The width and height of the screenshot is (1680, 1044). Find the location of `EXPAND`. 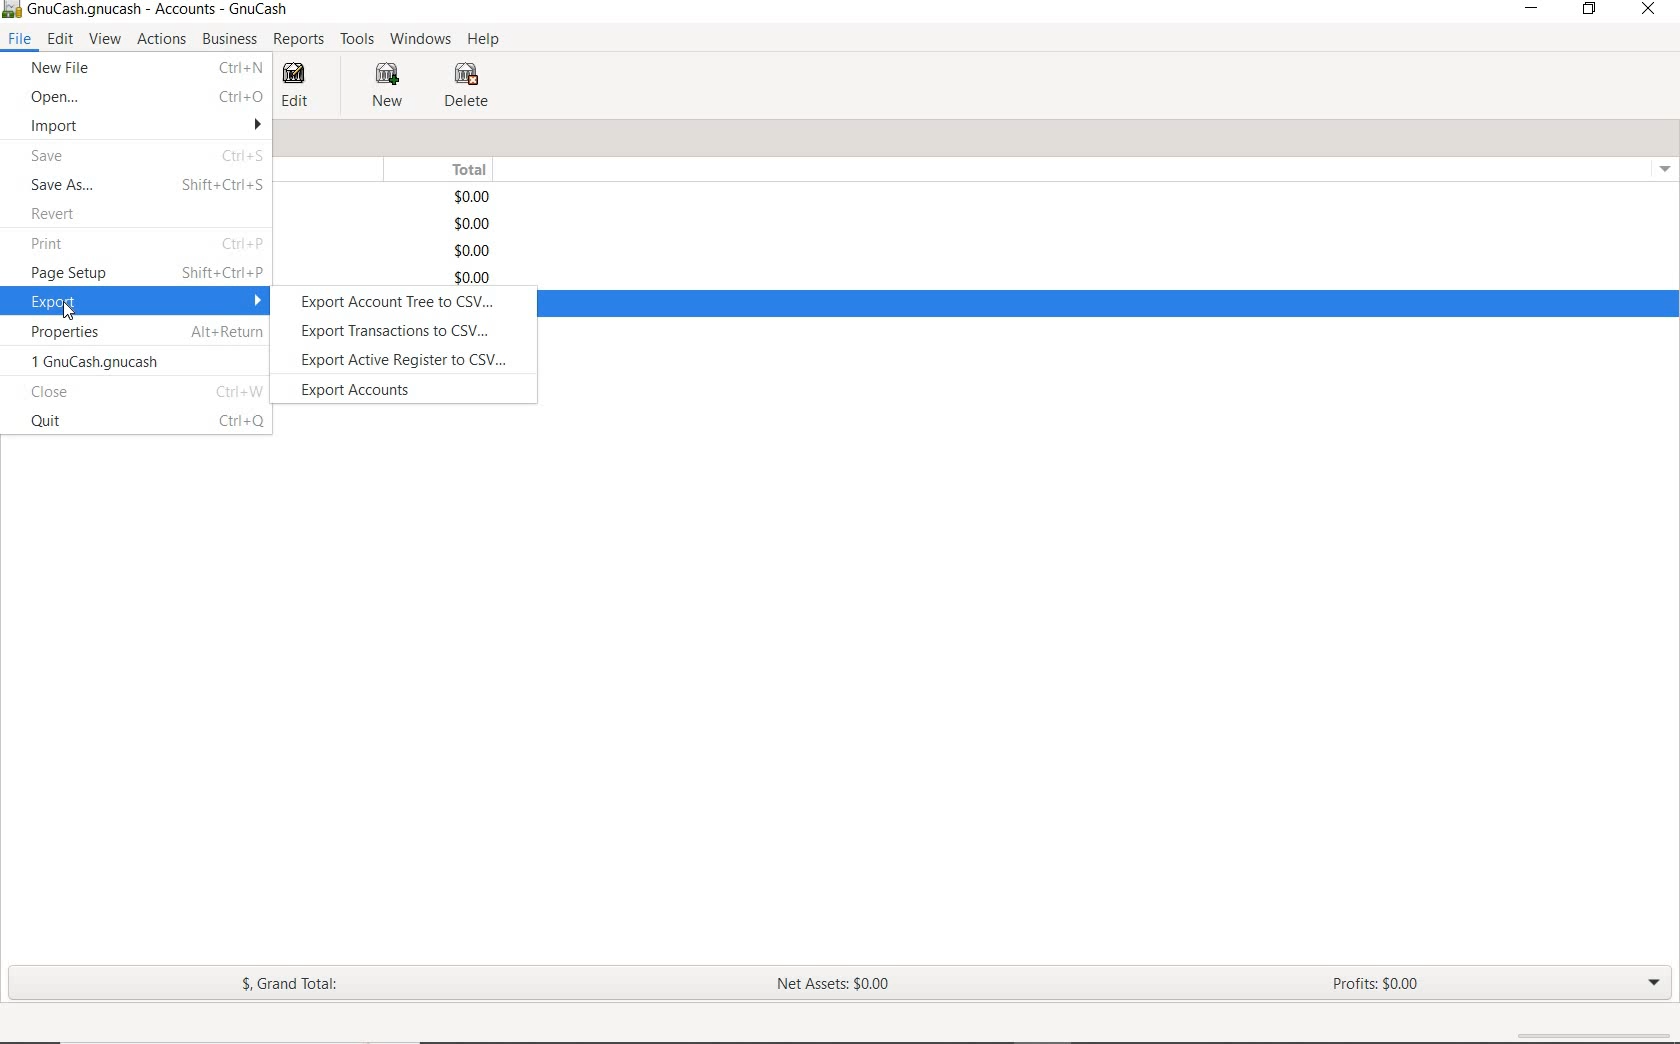

EXPAND is located at coordinates (1651, 985).